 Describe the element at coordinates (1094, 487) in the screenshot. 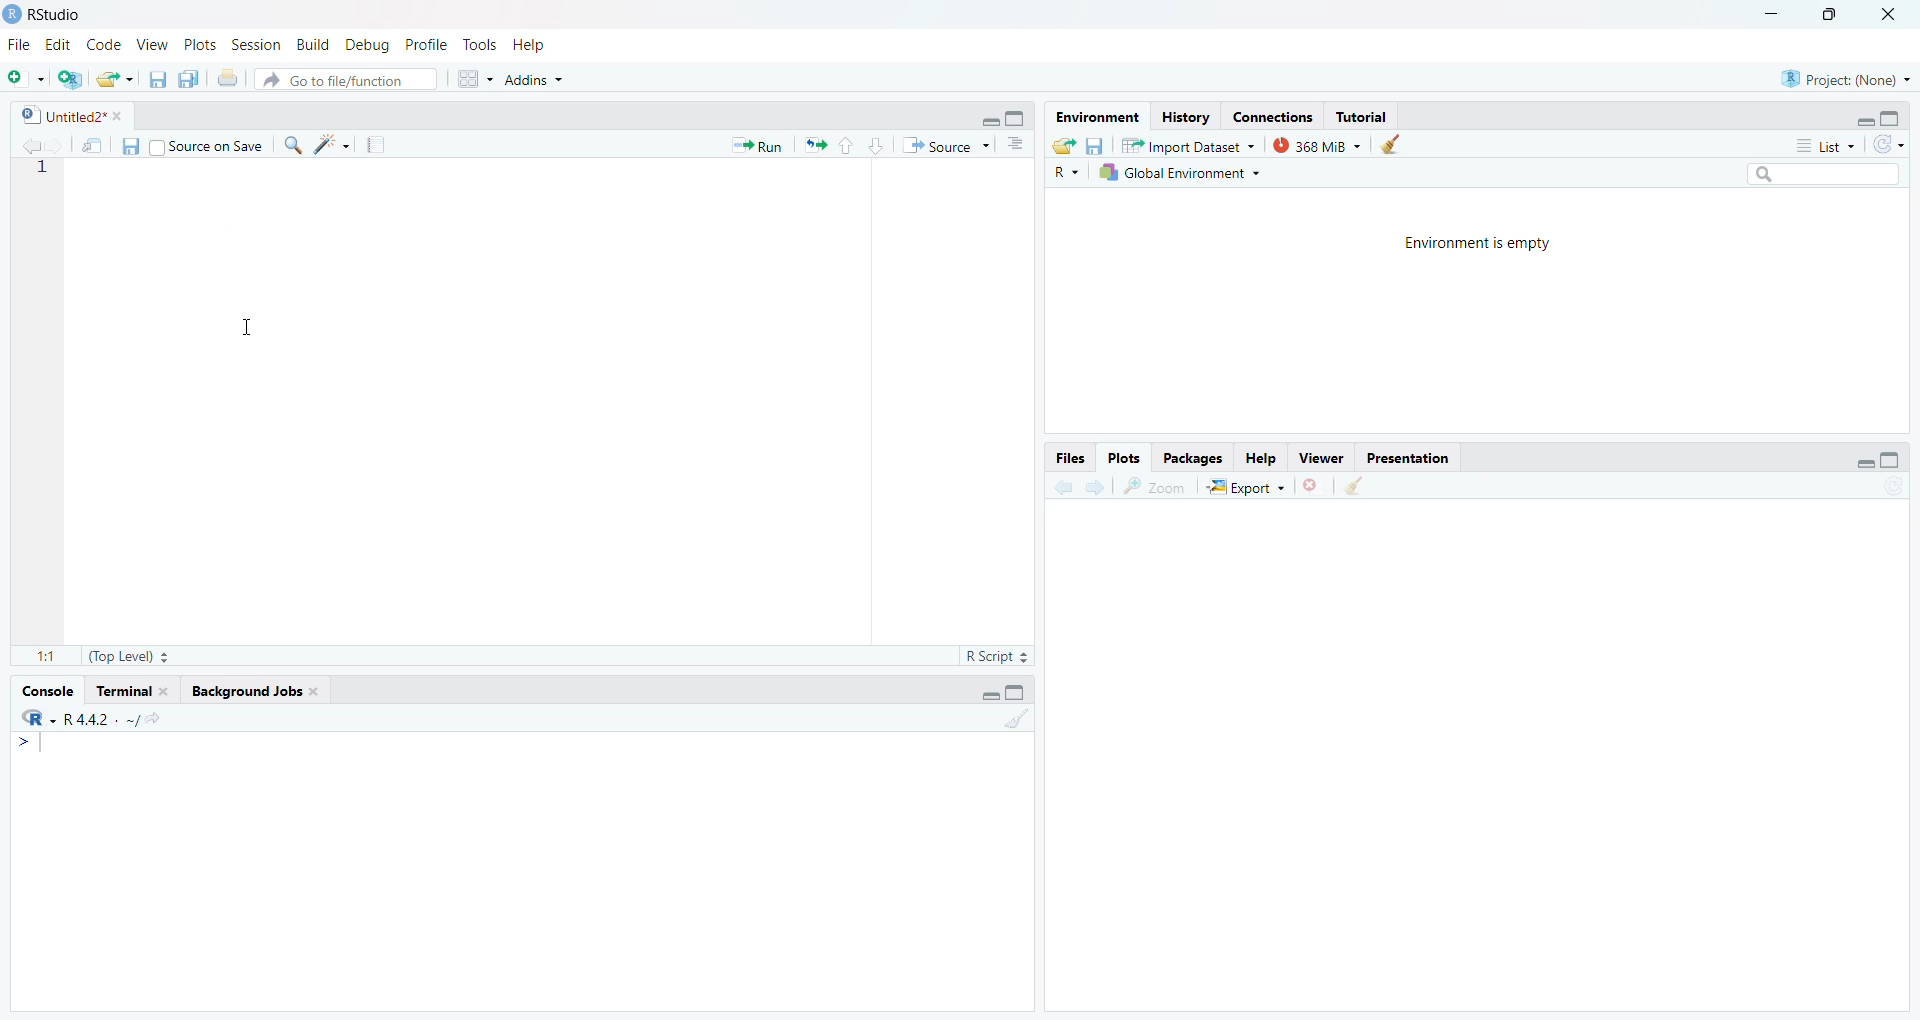

I see `next` at that location.